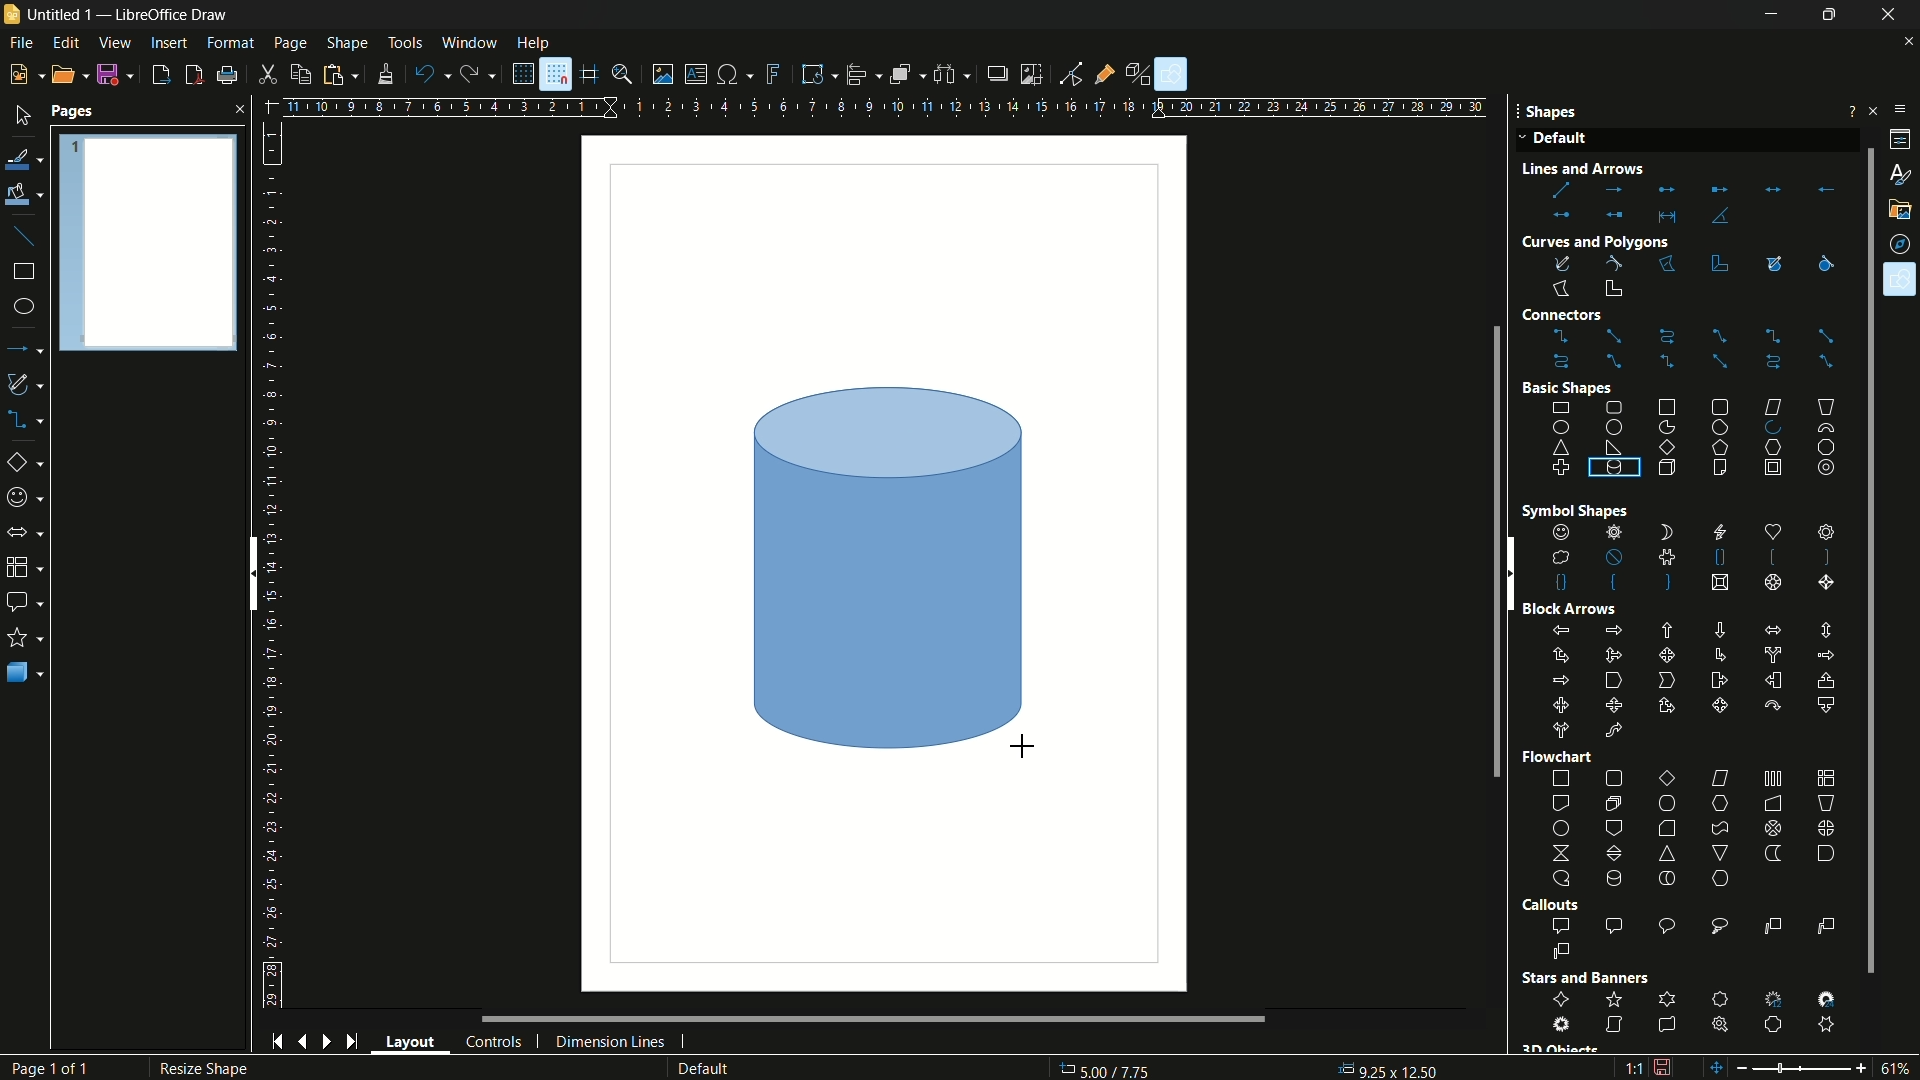 Image resolution: width=1920 pixels, height=1080 pixels. Describe the element at coordinates (1596, 239) in the screenshot. I see `Curves and Polygons` at that location.